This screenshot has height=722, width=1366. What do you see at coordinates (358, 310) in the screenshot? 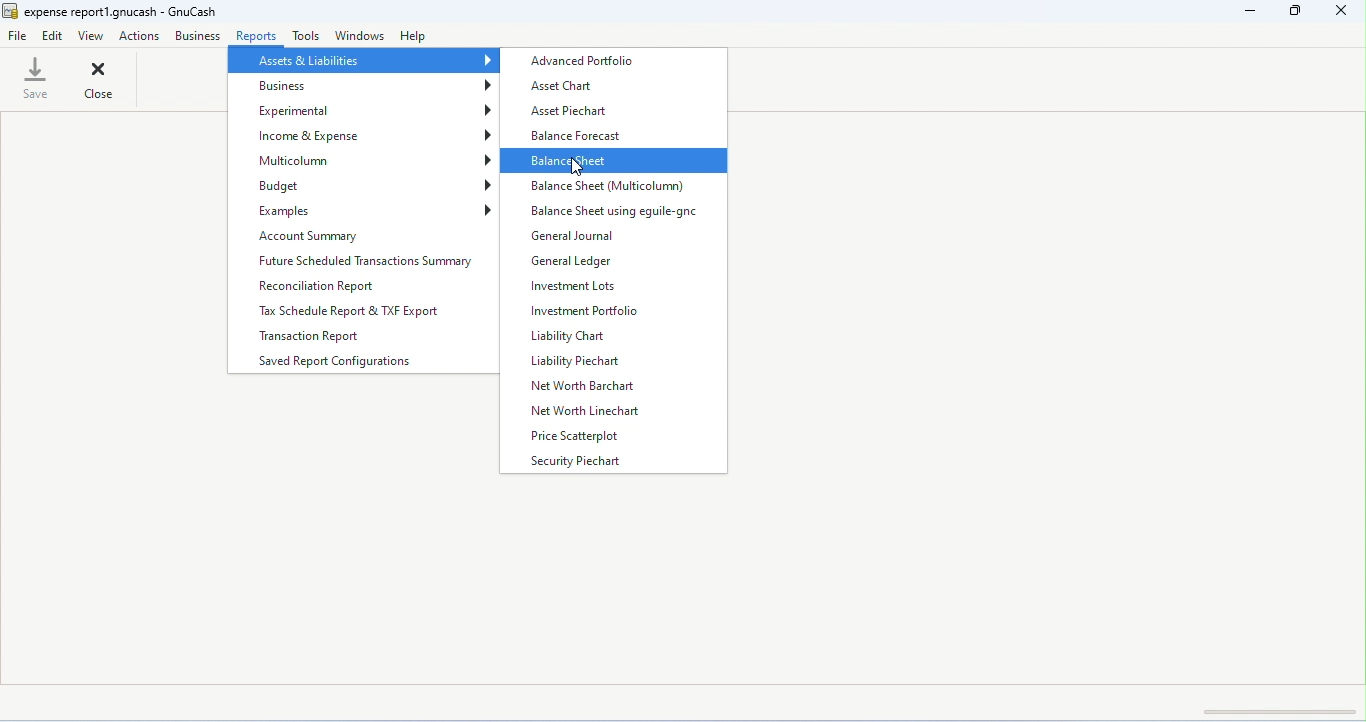
I see `tax schedule reprt and TXF export` at bounding box center [358, 310].